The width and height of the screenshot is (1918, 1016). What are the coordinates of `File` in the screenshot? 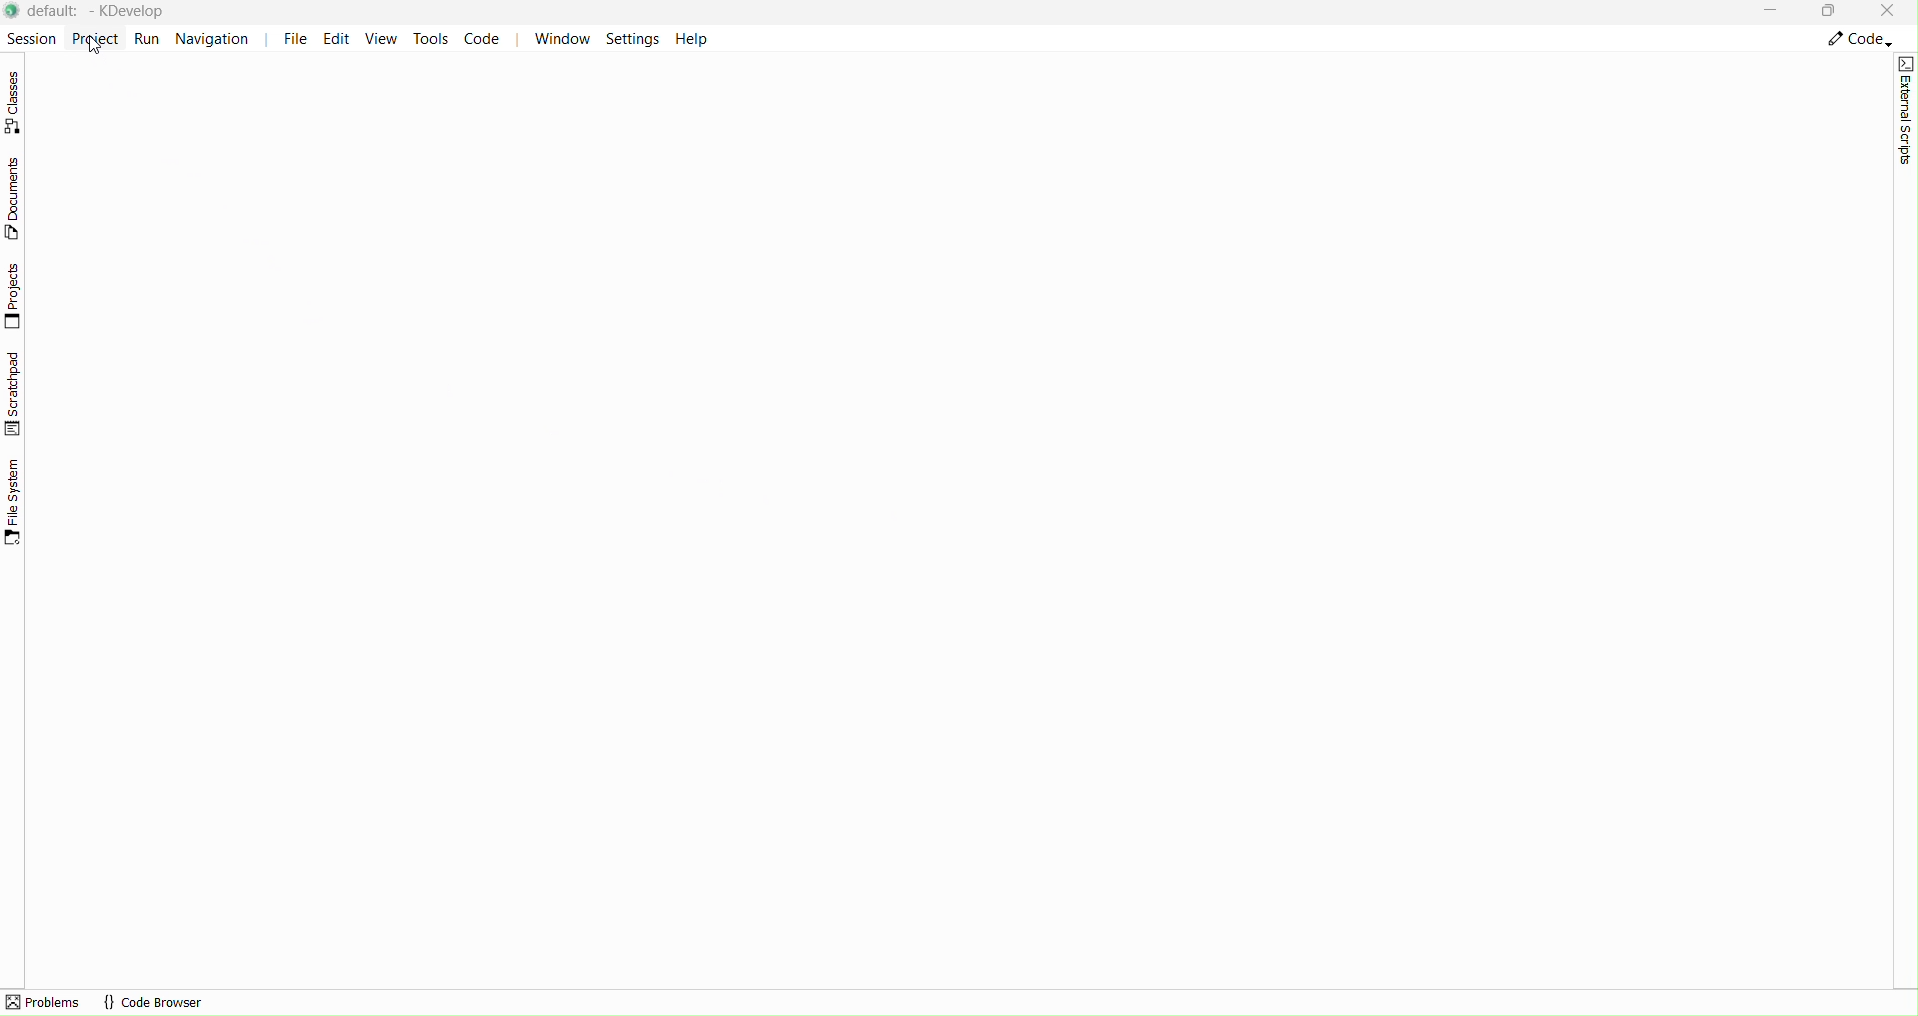 It's located at (295, 39).